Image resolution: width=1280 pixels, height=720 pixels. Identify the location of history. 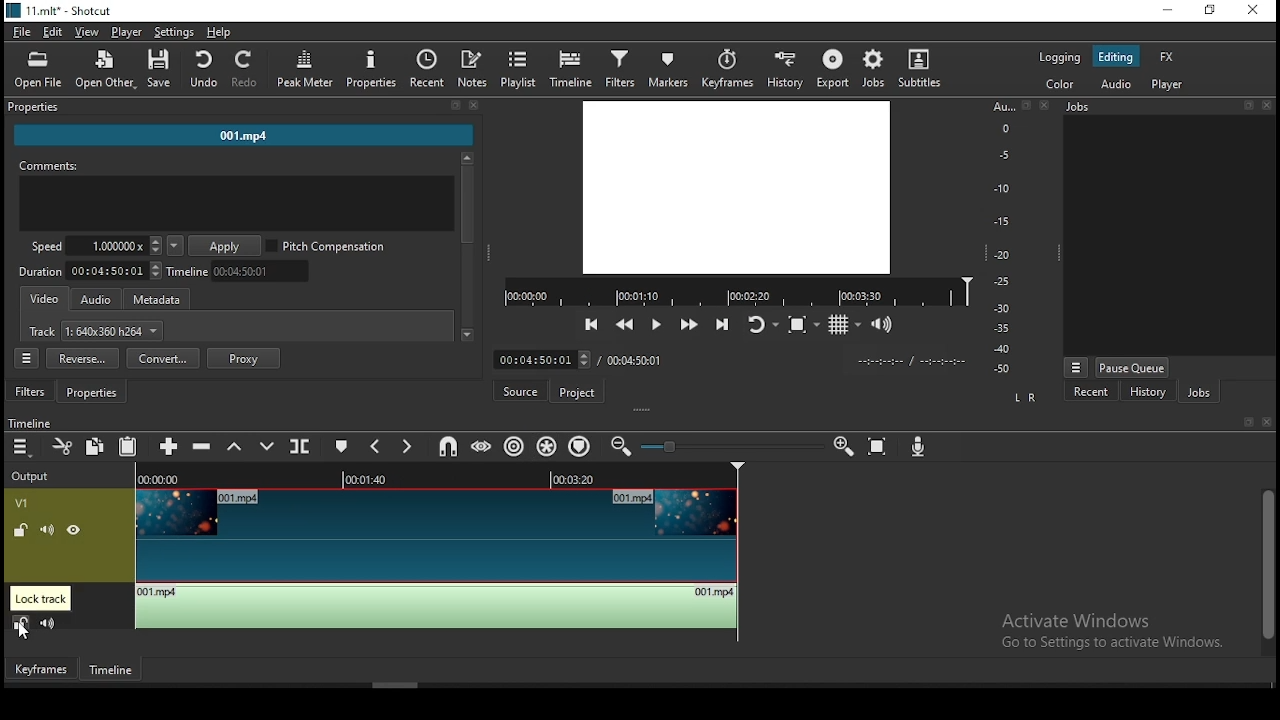
(1147, 392).